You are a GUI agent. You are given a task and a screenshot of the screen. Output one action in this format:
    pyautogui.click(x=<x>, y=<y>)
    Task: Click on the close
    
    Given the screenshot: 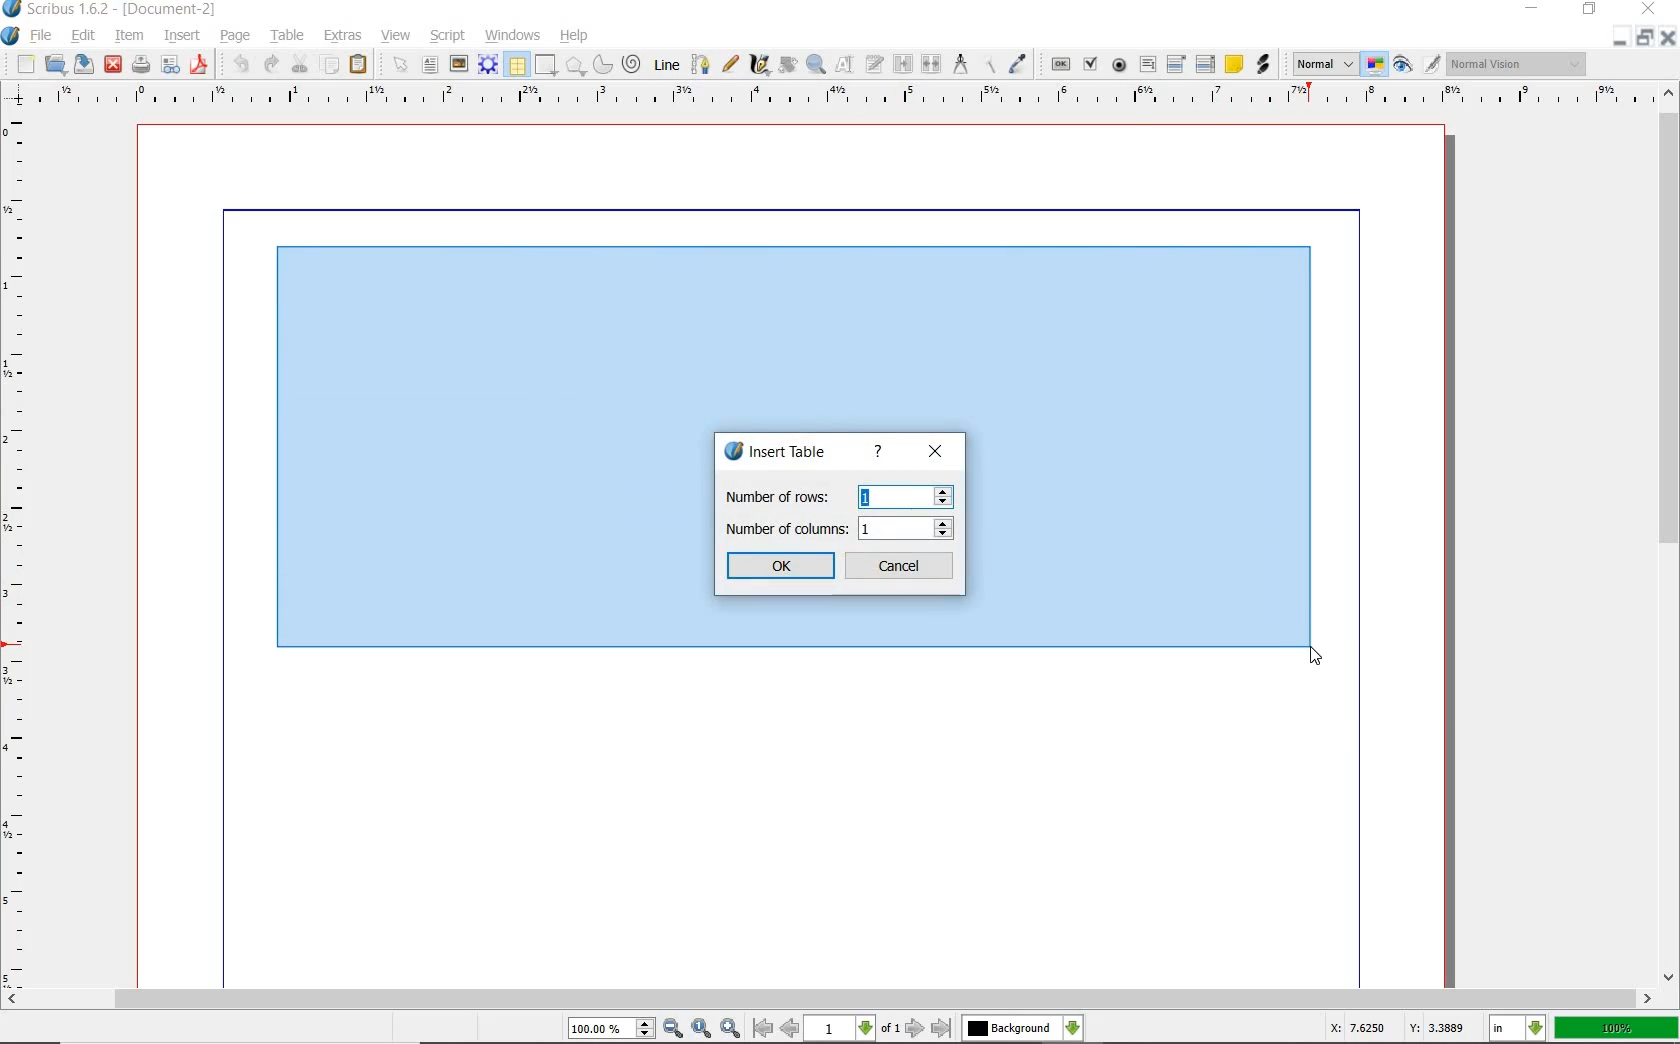 What is the action you would take?
    pyautogui.click(x=1670, y=38)
    